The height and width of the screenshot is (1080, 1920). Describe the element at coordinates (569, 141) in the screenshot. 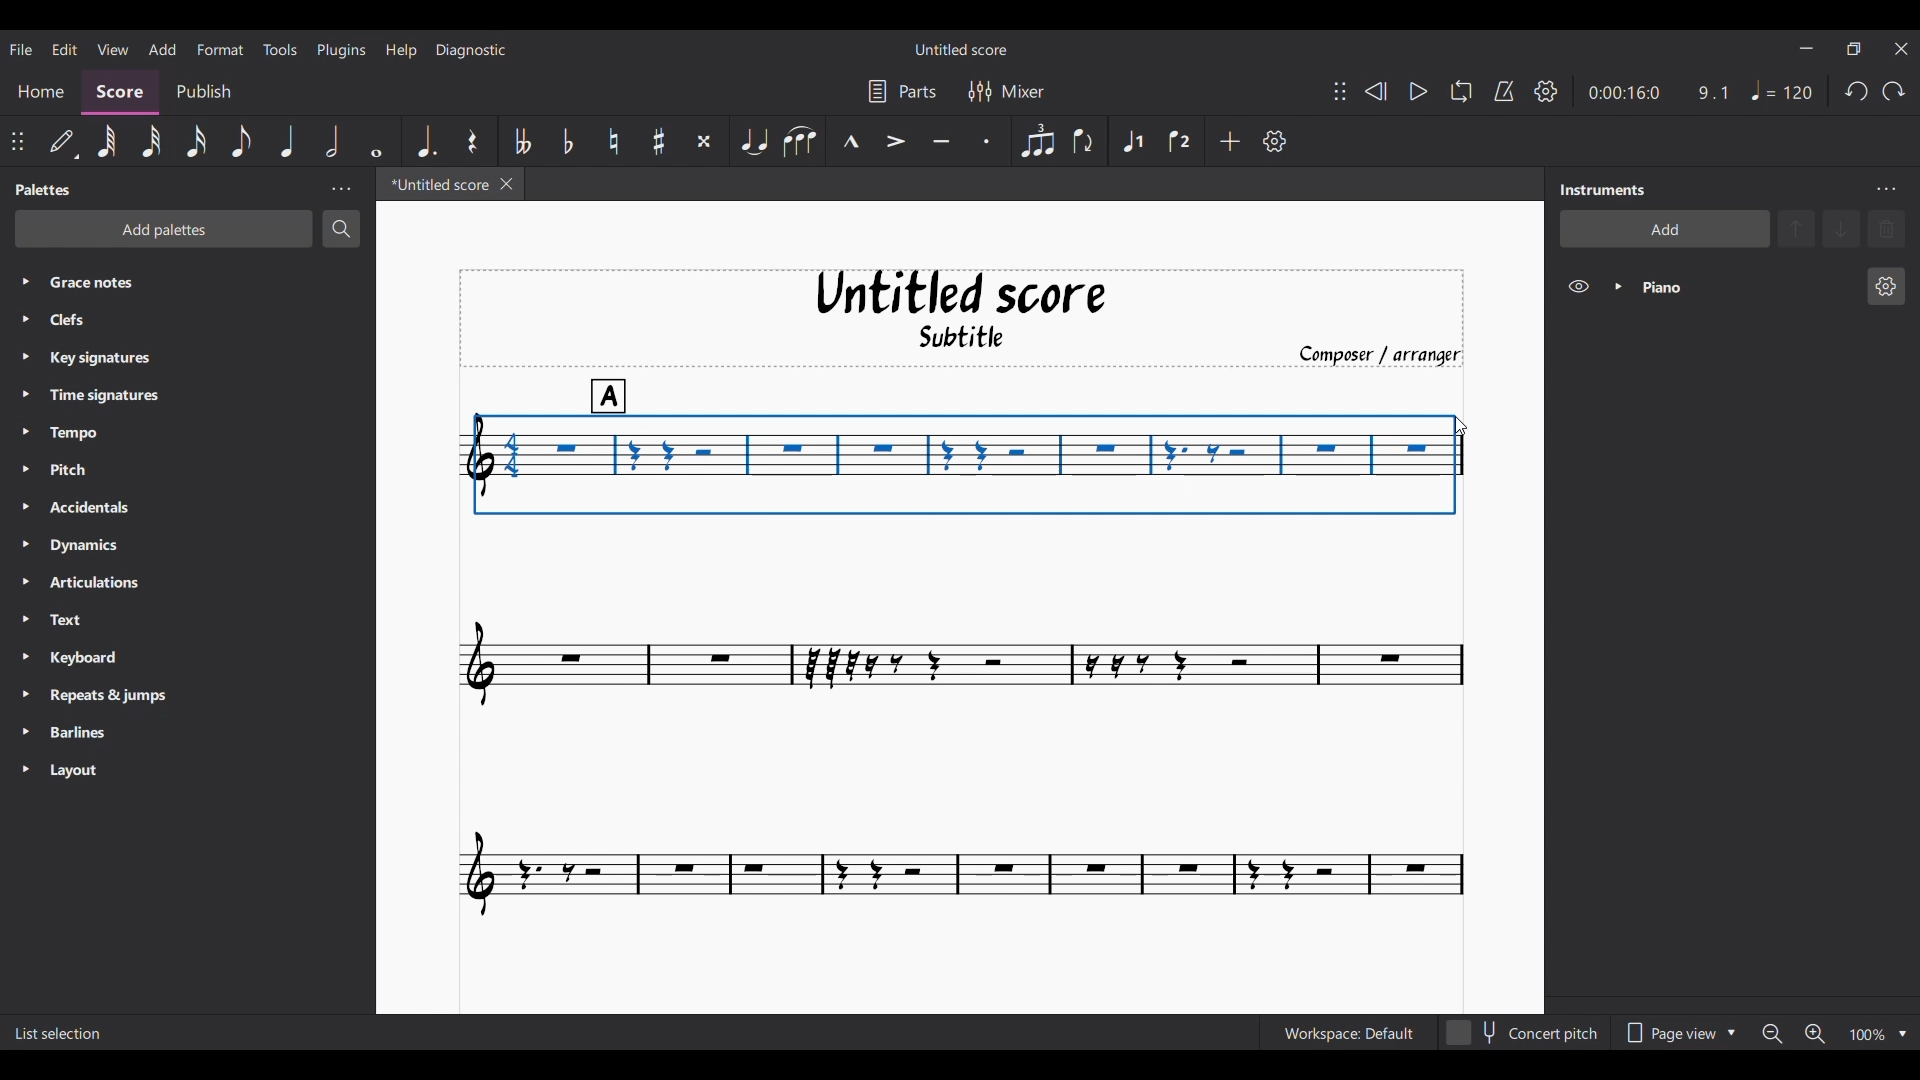

I see `Toggle flat` at that location.